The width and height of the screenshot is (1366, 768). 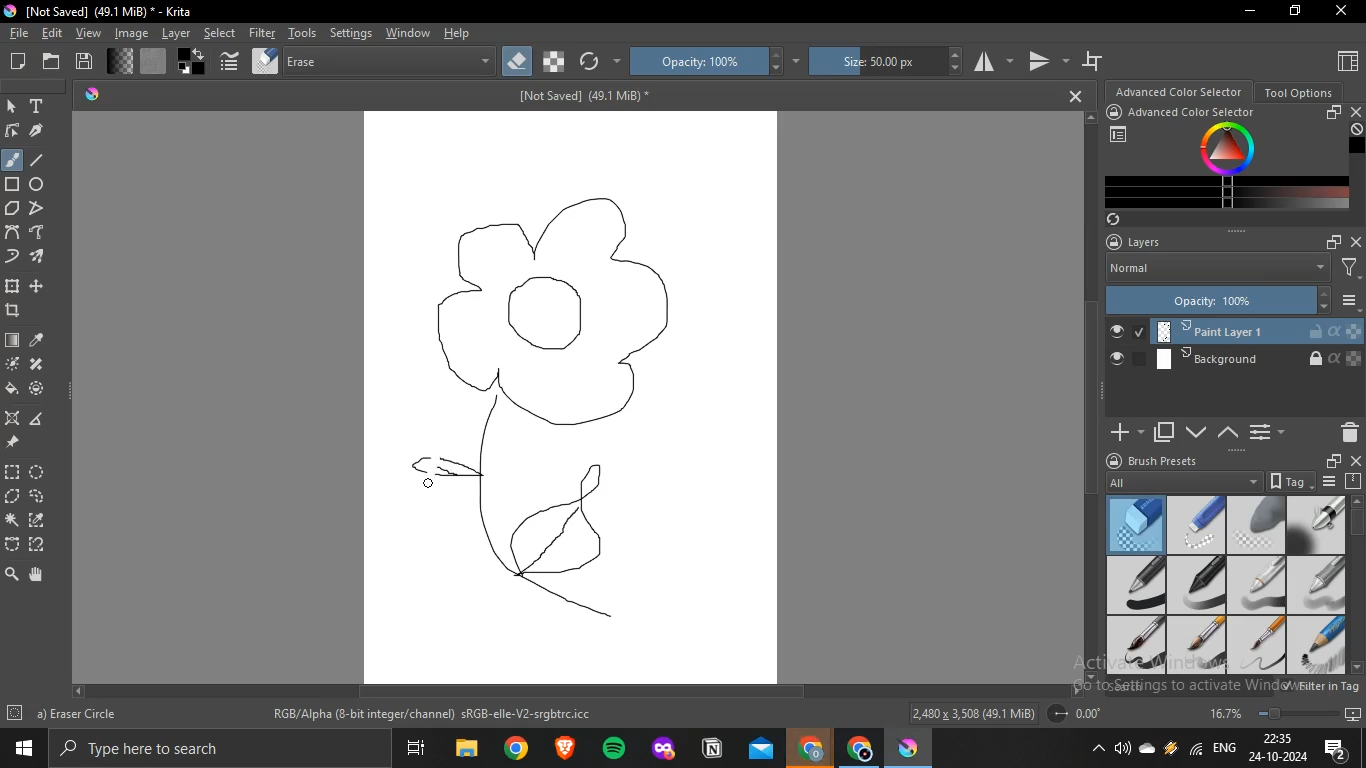 What do you see at coordinates (555, 62) in the screenshot?
I see `preserve alpha` at bounding box center [555, 62].